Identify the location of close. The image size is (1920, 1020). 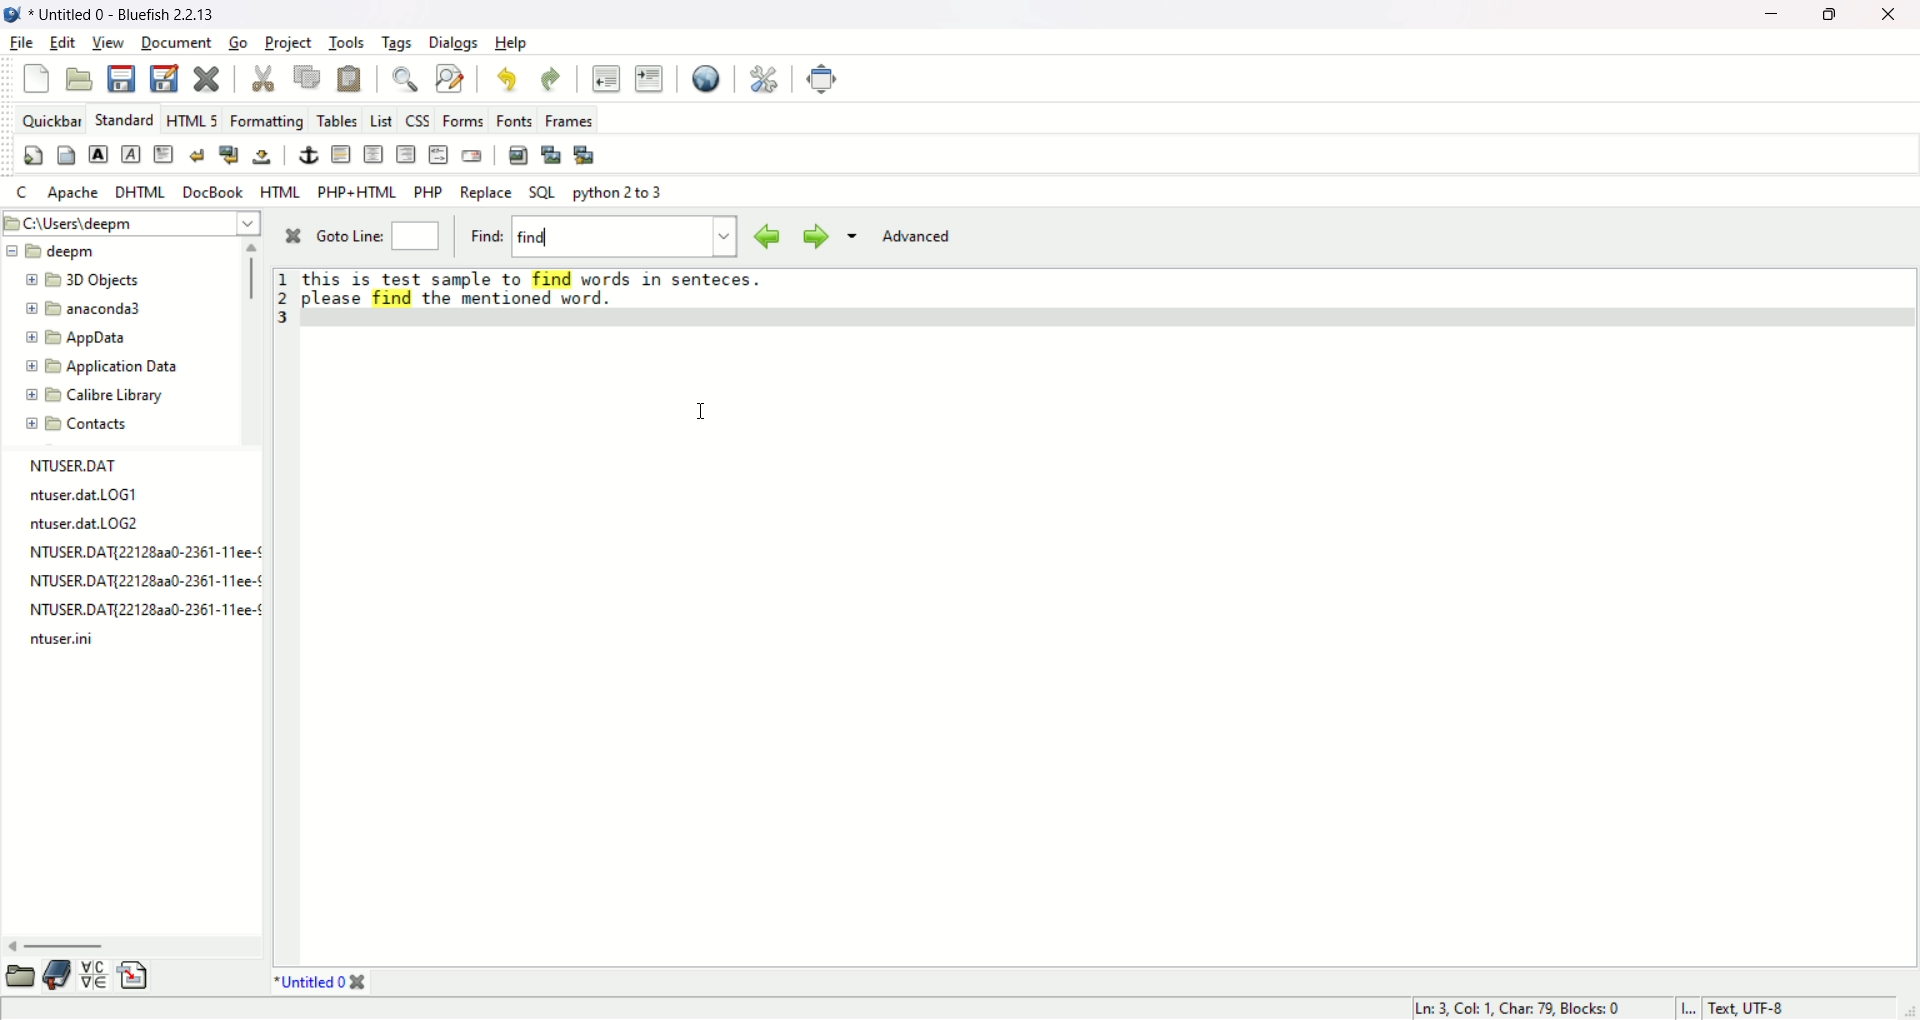
(286, 239).